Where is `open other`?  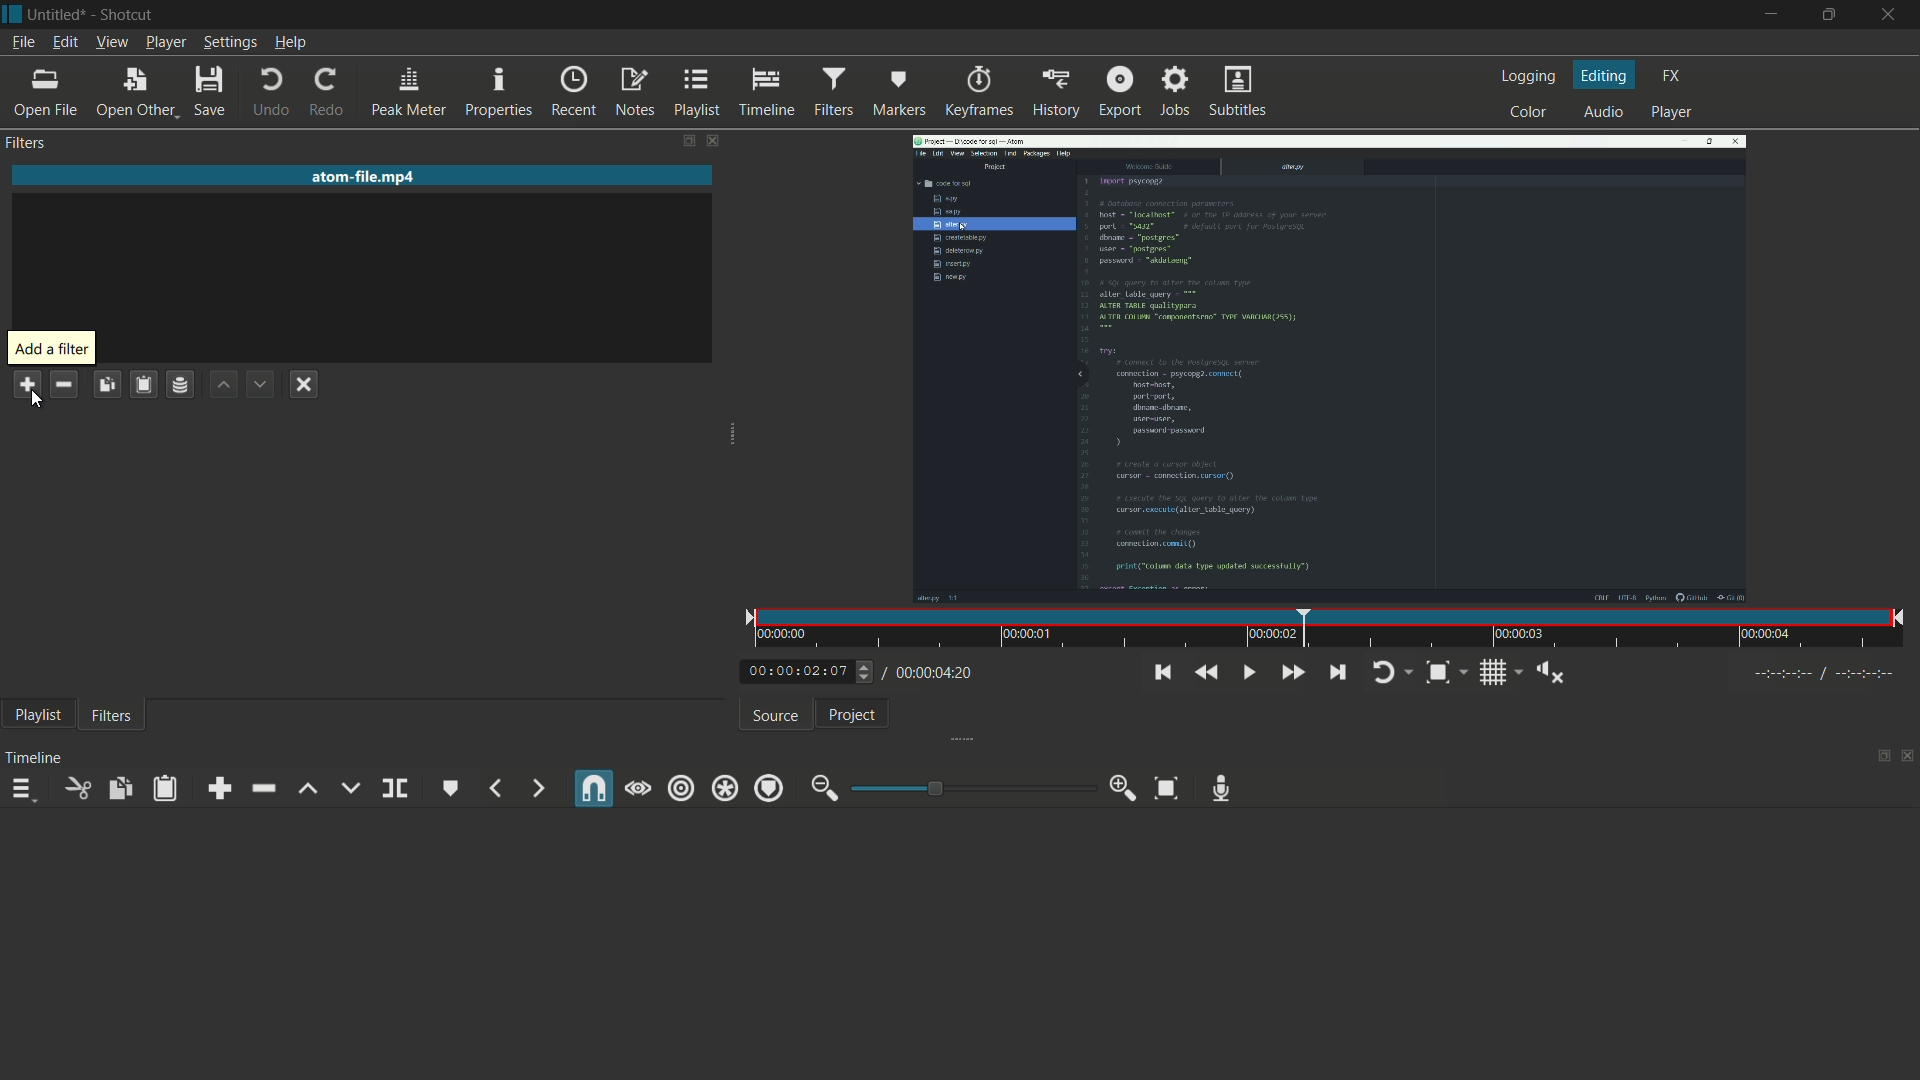 open other is located at coordinates (135, 92).